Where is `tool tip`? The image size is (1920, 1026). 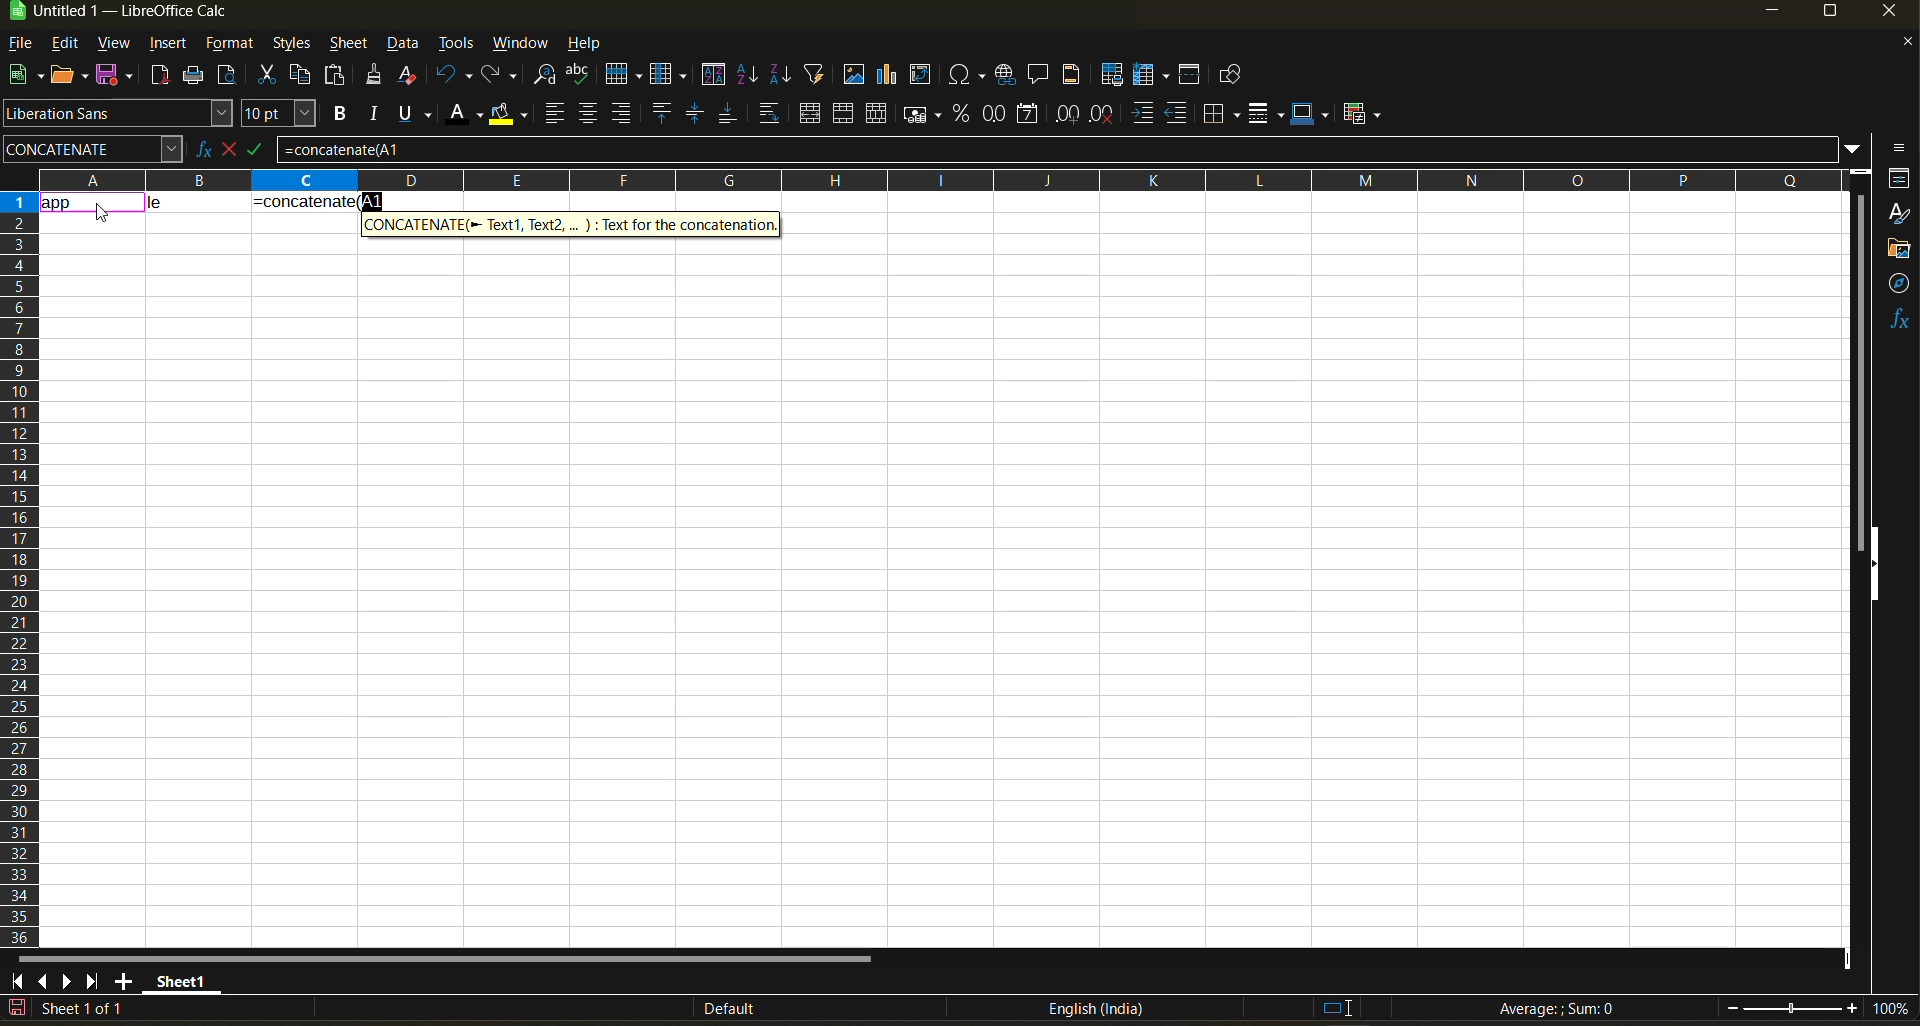
tool tip is located at coordinates (570, 223).